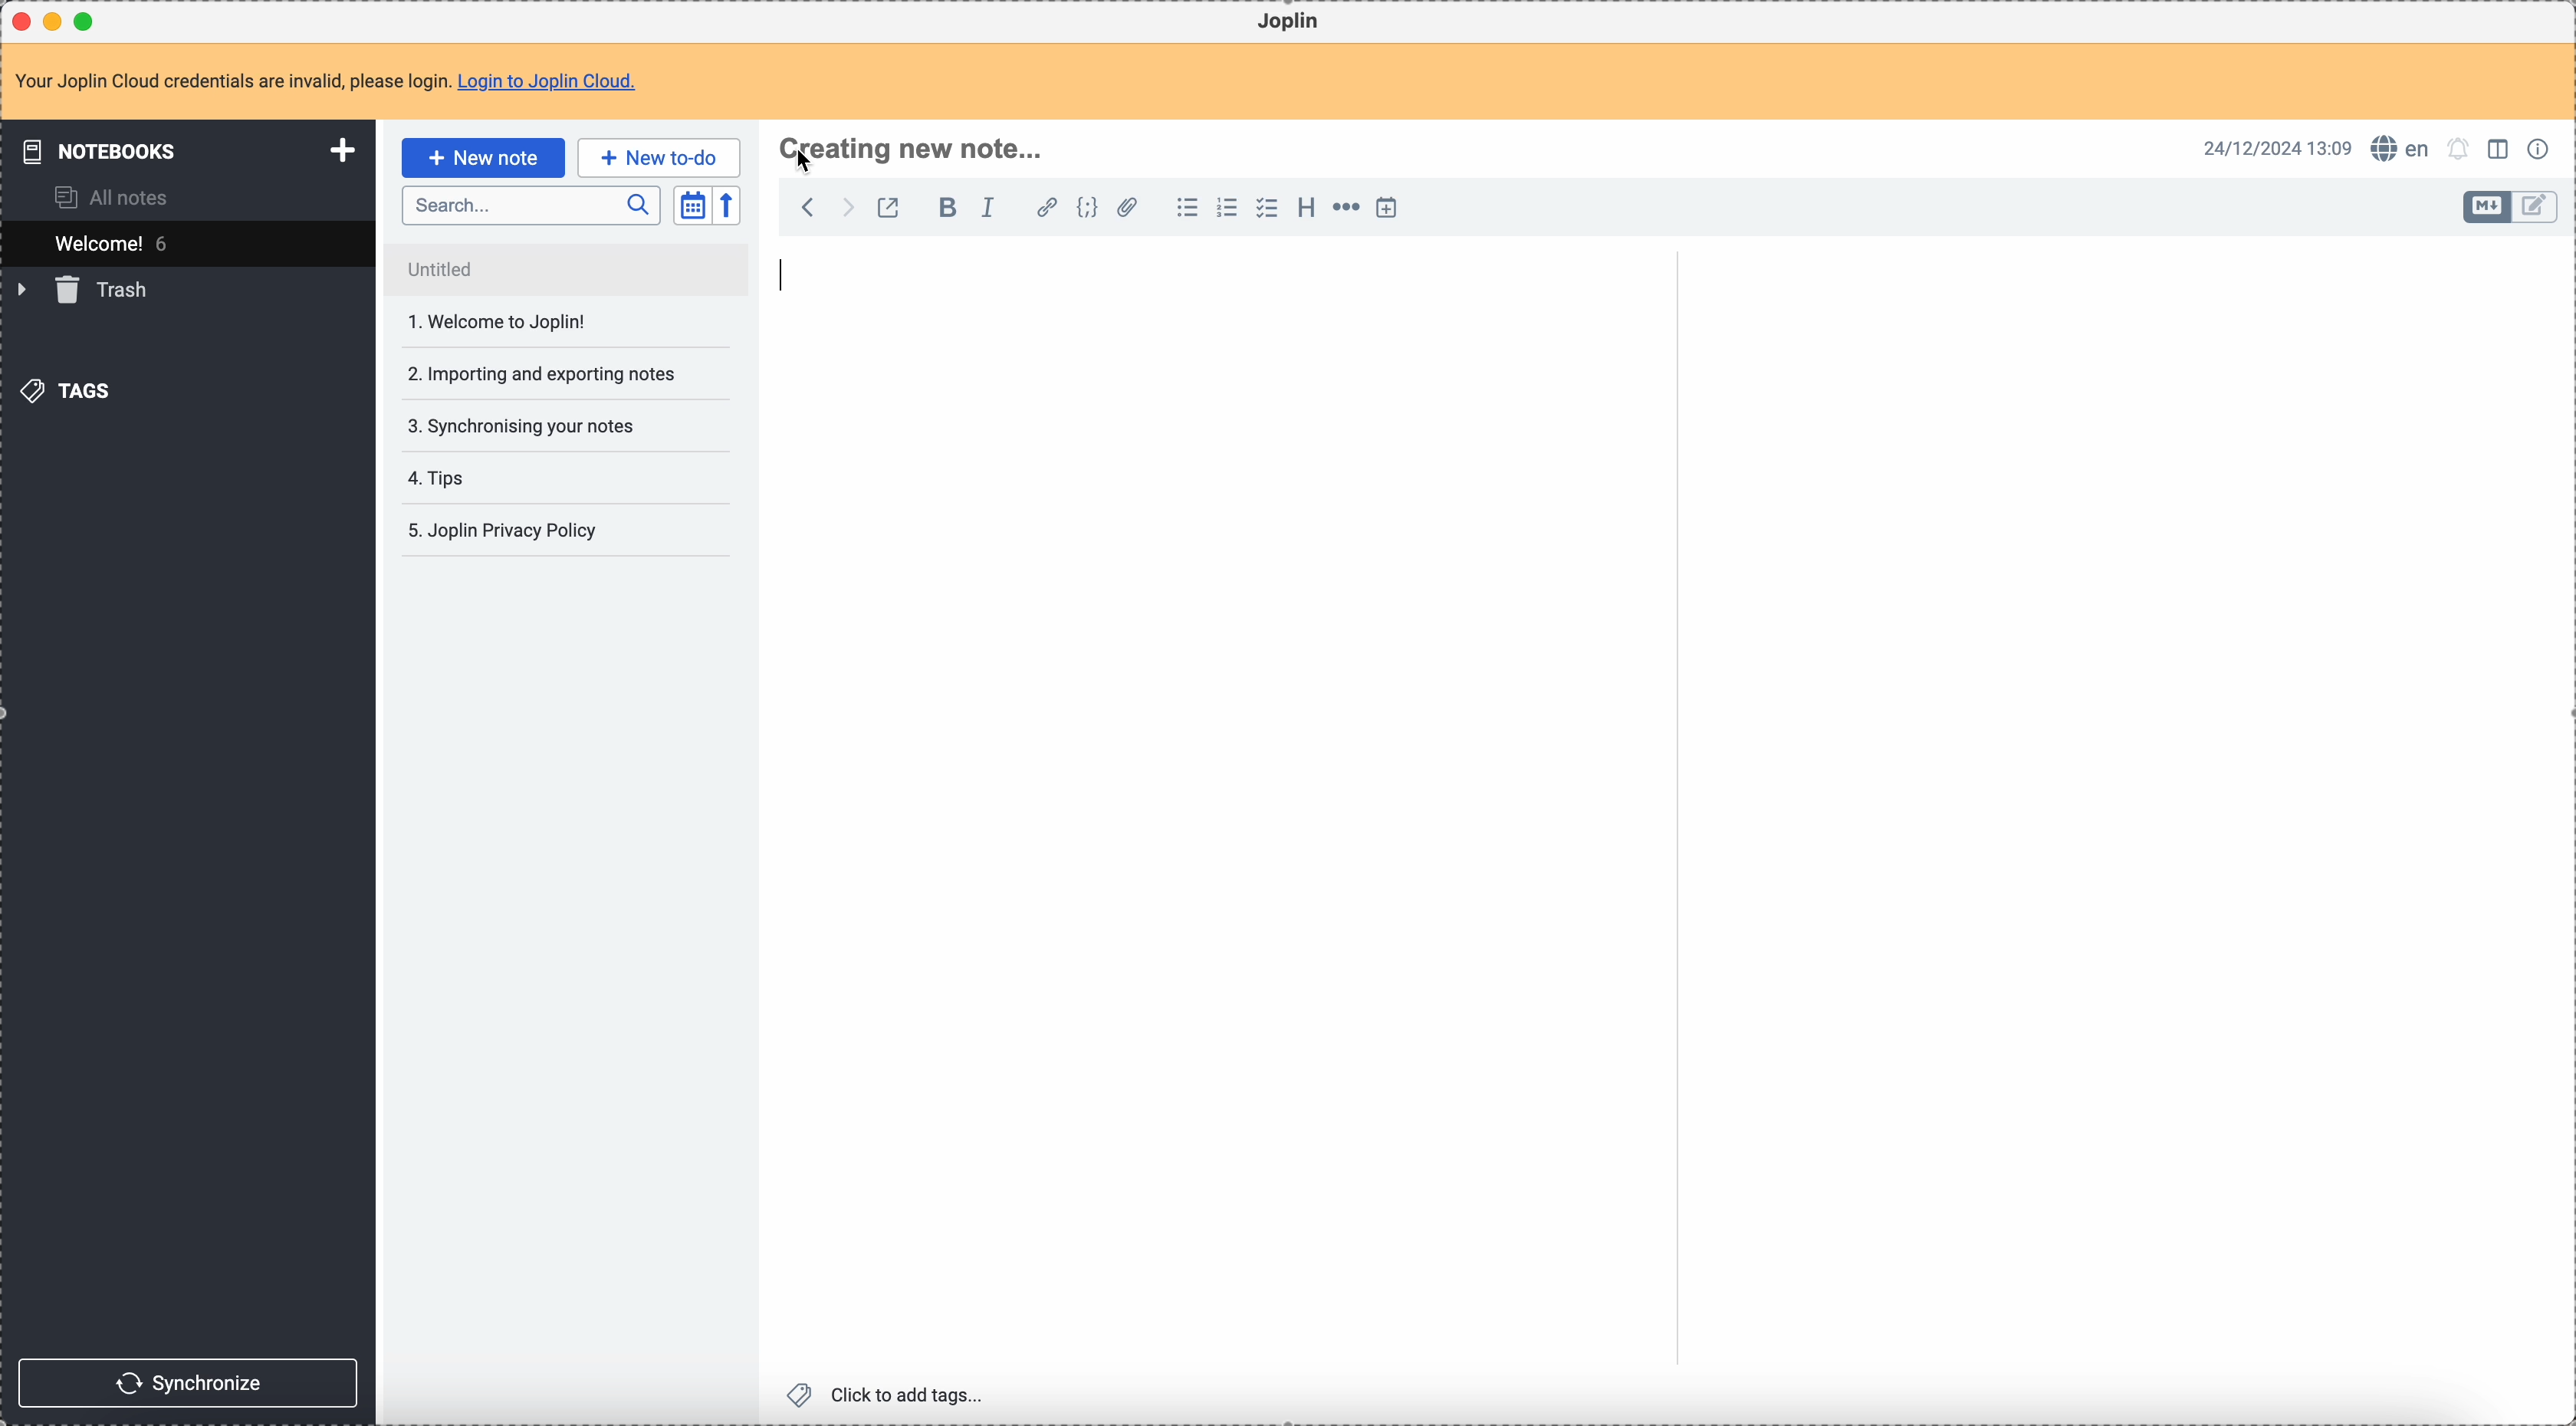  I want to click on Welcome to Joplin!, so click(499, 321).